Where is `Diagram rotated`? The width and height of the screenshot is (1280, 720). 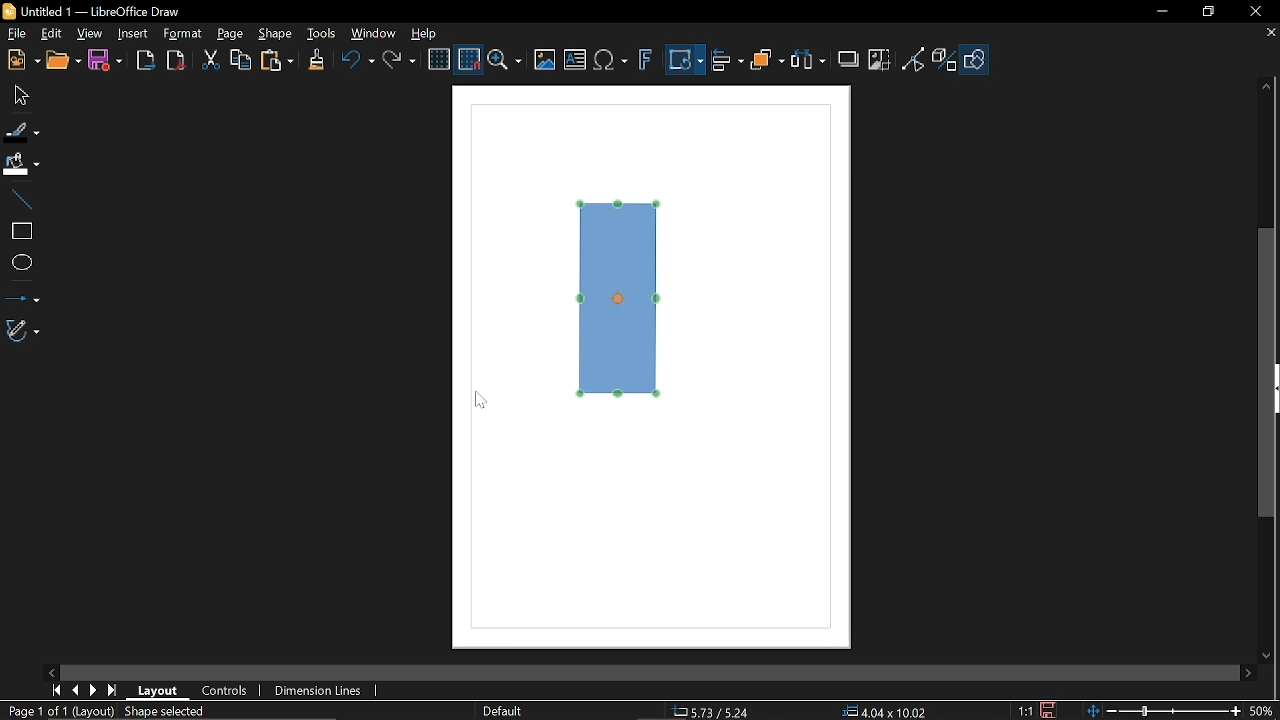
Diagram rotated is located at coordinates (620, 297).